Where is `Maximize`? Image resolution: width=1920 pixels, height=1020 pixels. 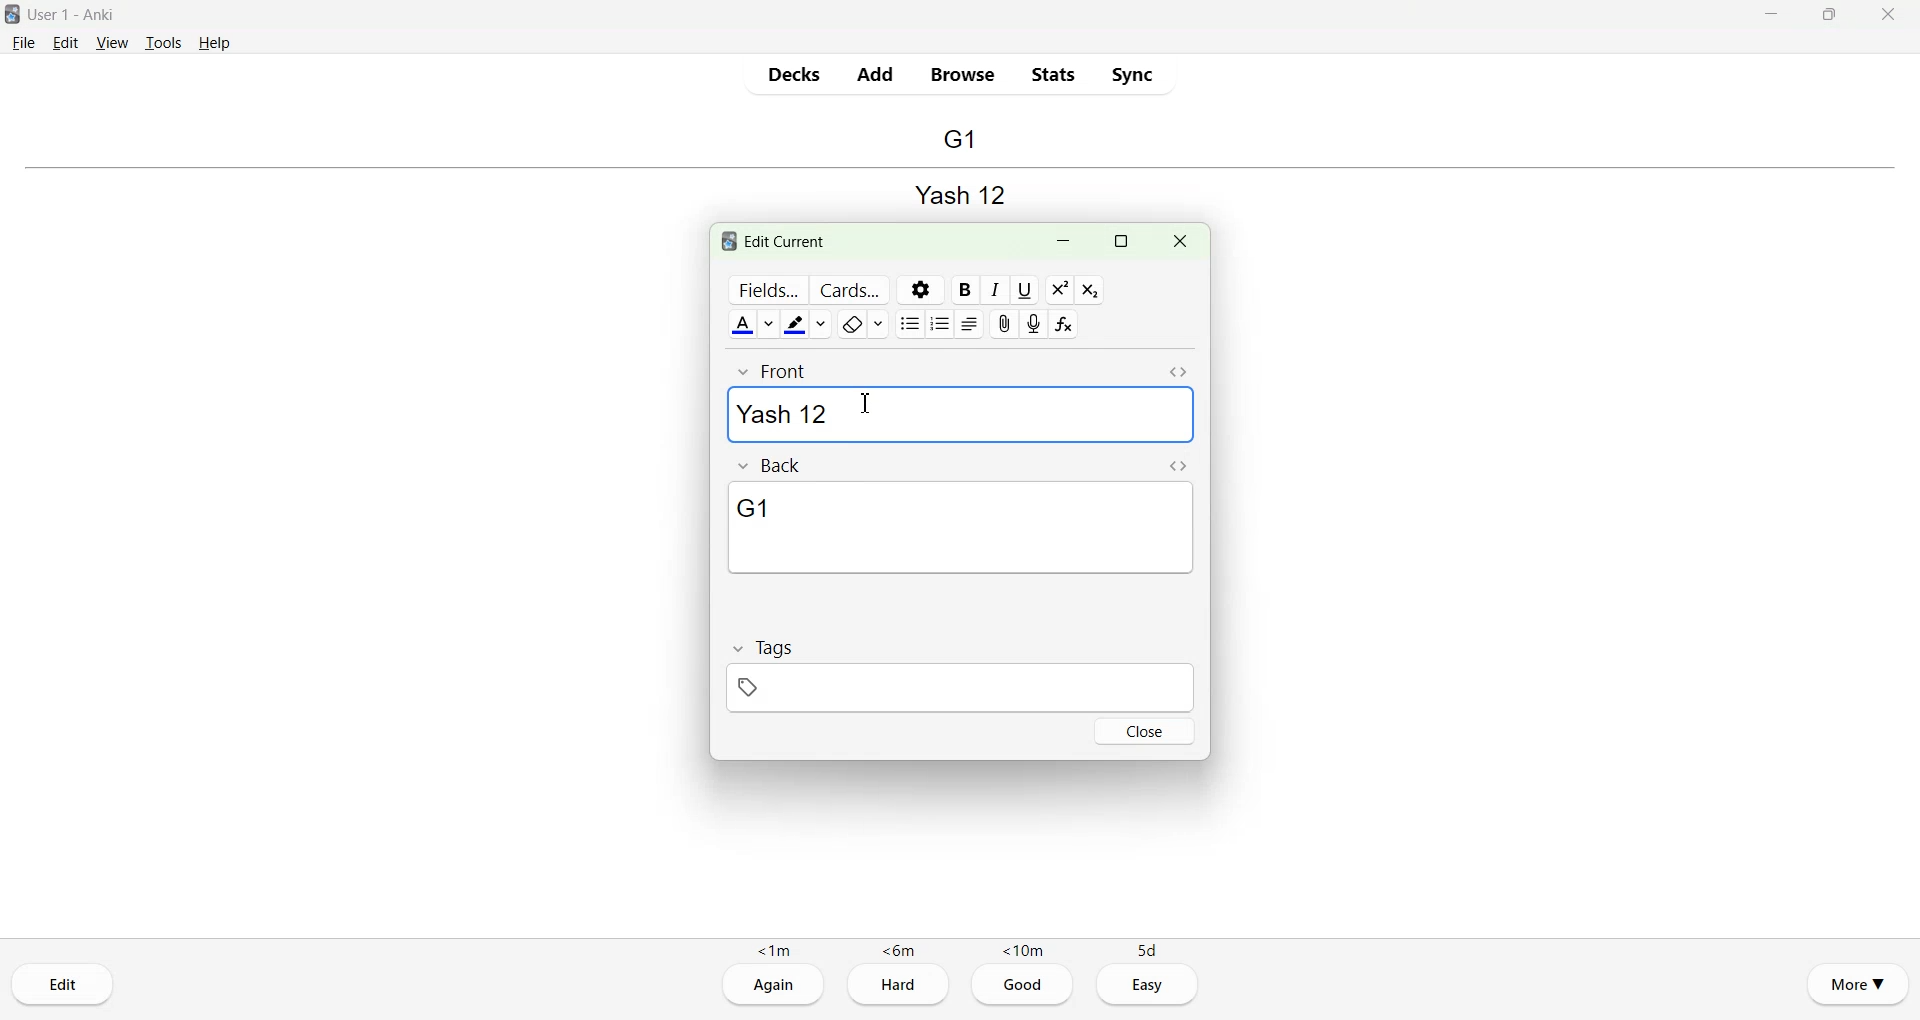 Maximize is located at coordinates (1120, 242).